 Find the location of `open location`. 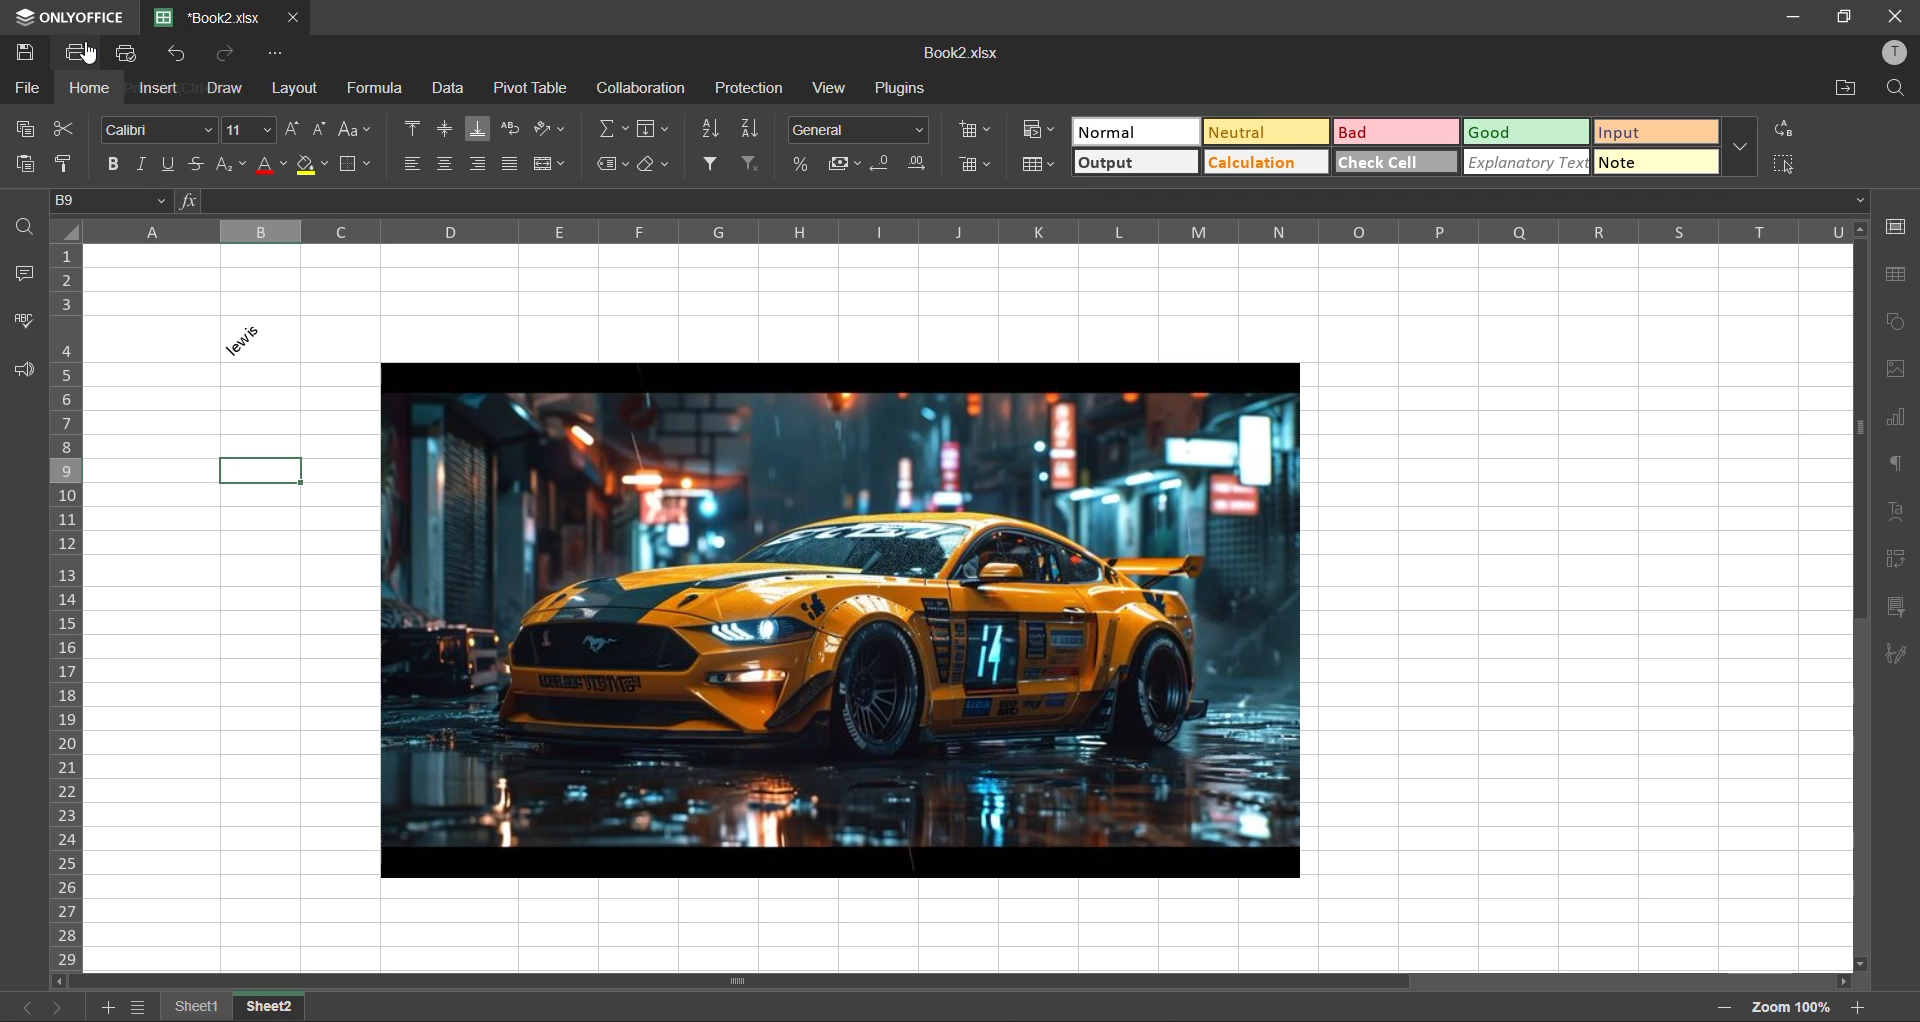

open location is located at coordinates (1842, 88).